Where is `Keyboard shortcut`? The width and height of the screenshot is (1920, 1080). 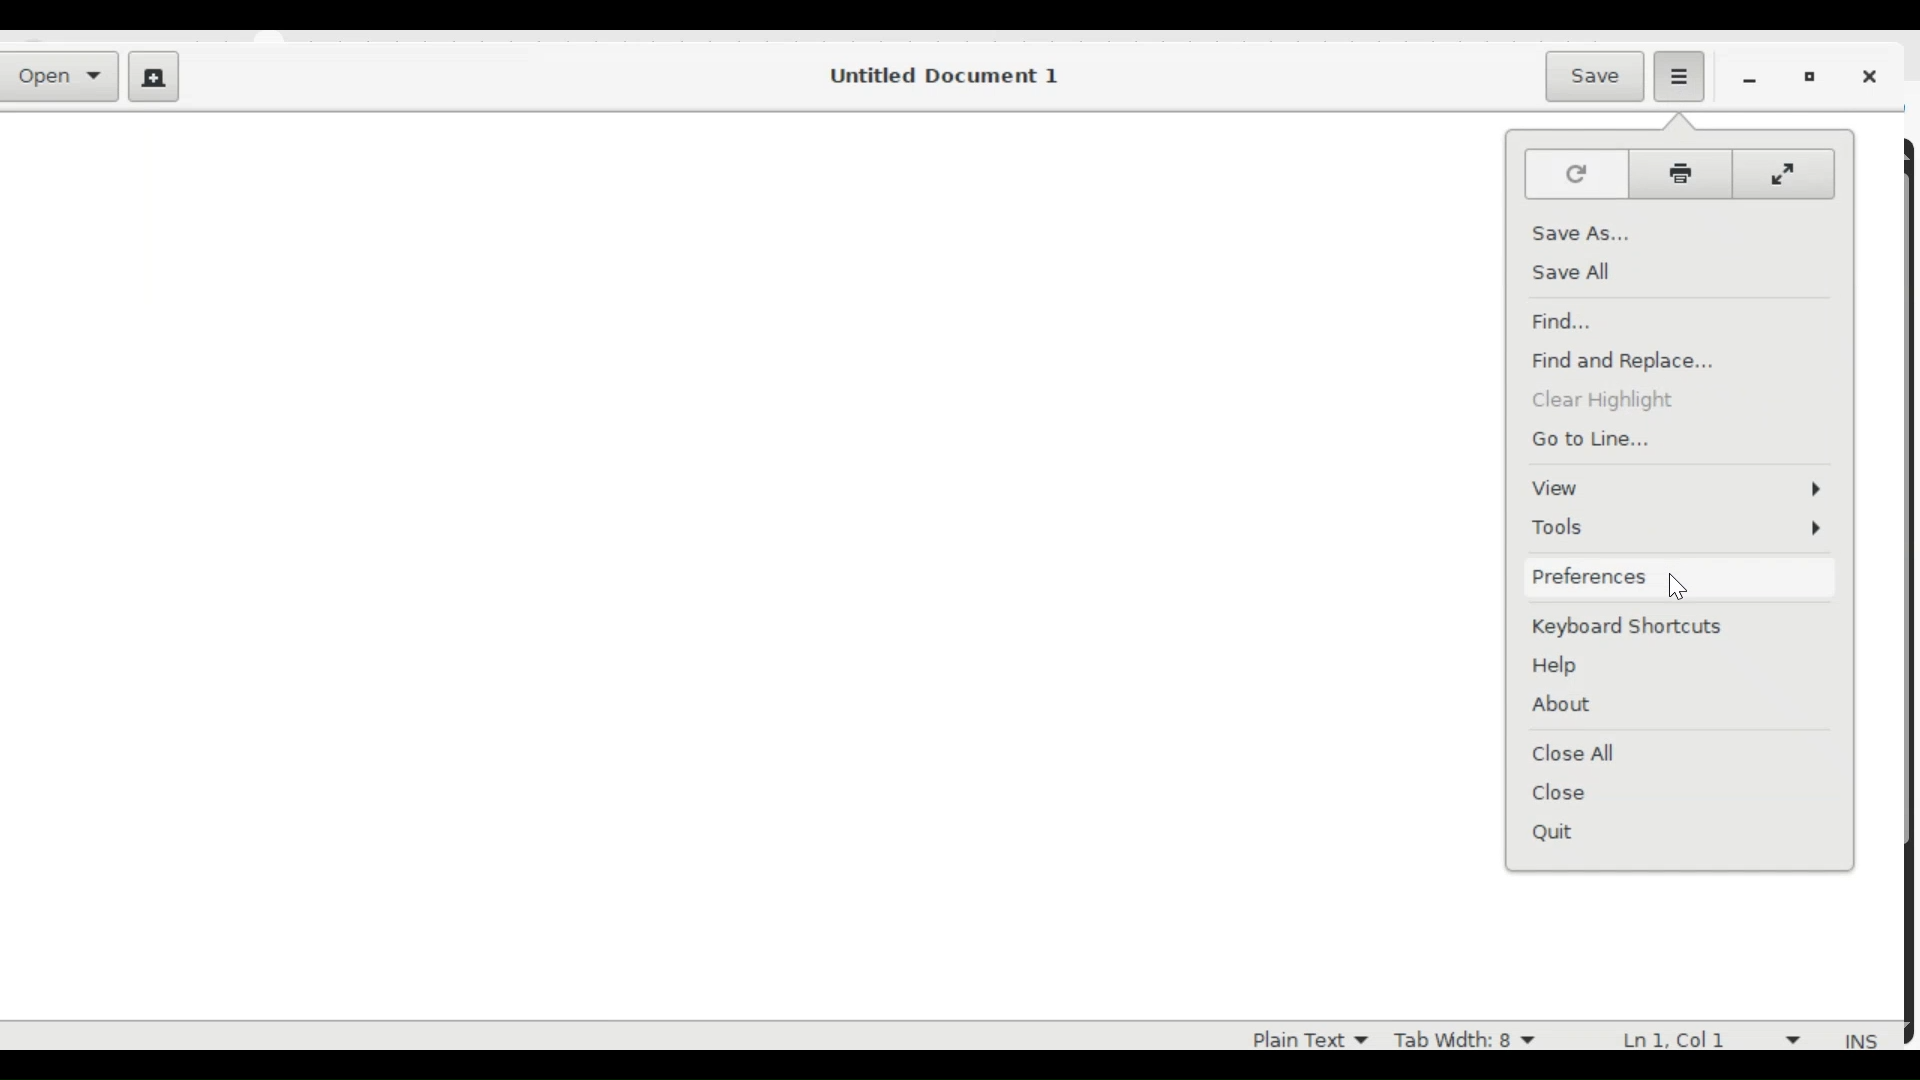
Keyboard shortcut is located at coordinates (1622, 631).